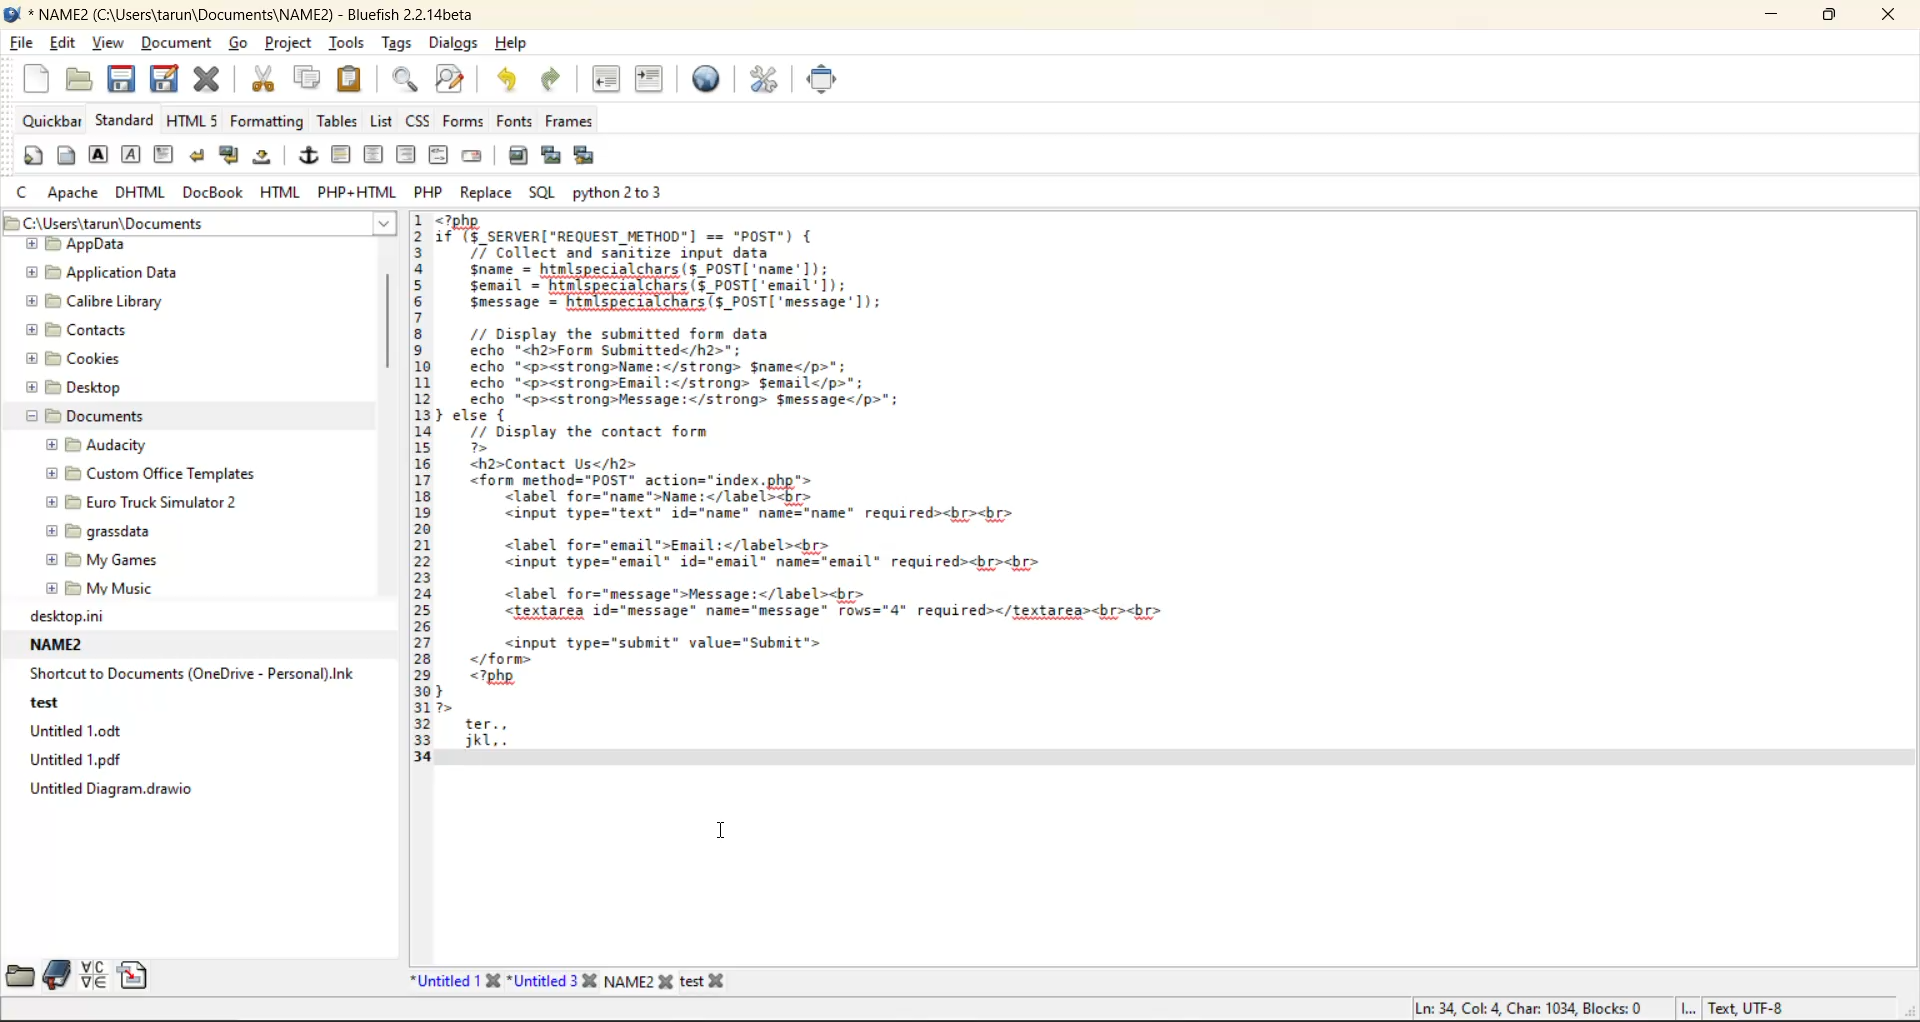 The image size is (1920, 1022). Describe the element at coordinates (43, 705) in the screenshot. I see `test` at that location.